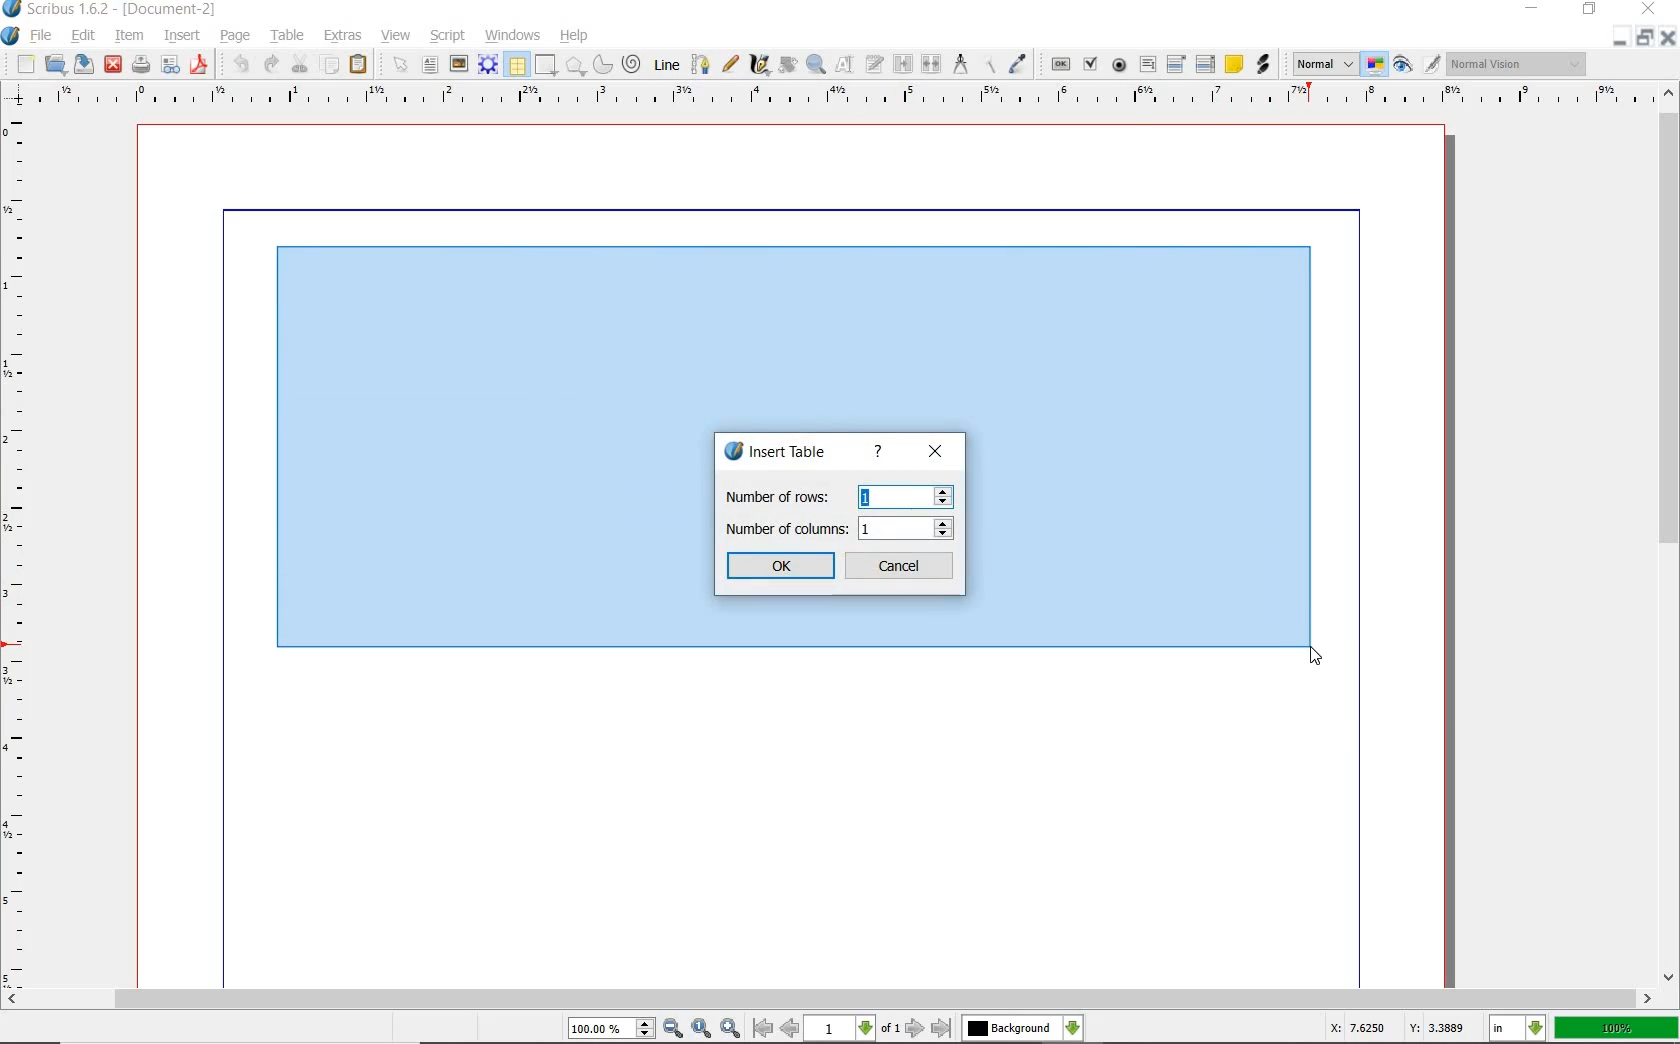 This screenshot has width=1680, height=1044. What do you see at coordinates (1647, 10) in the screenshot?
I see `close` at bounding box center [1647, 10].